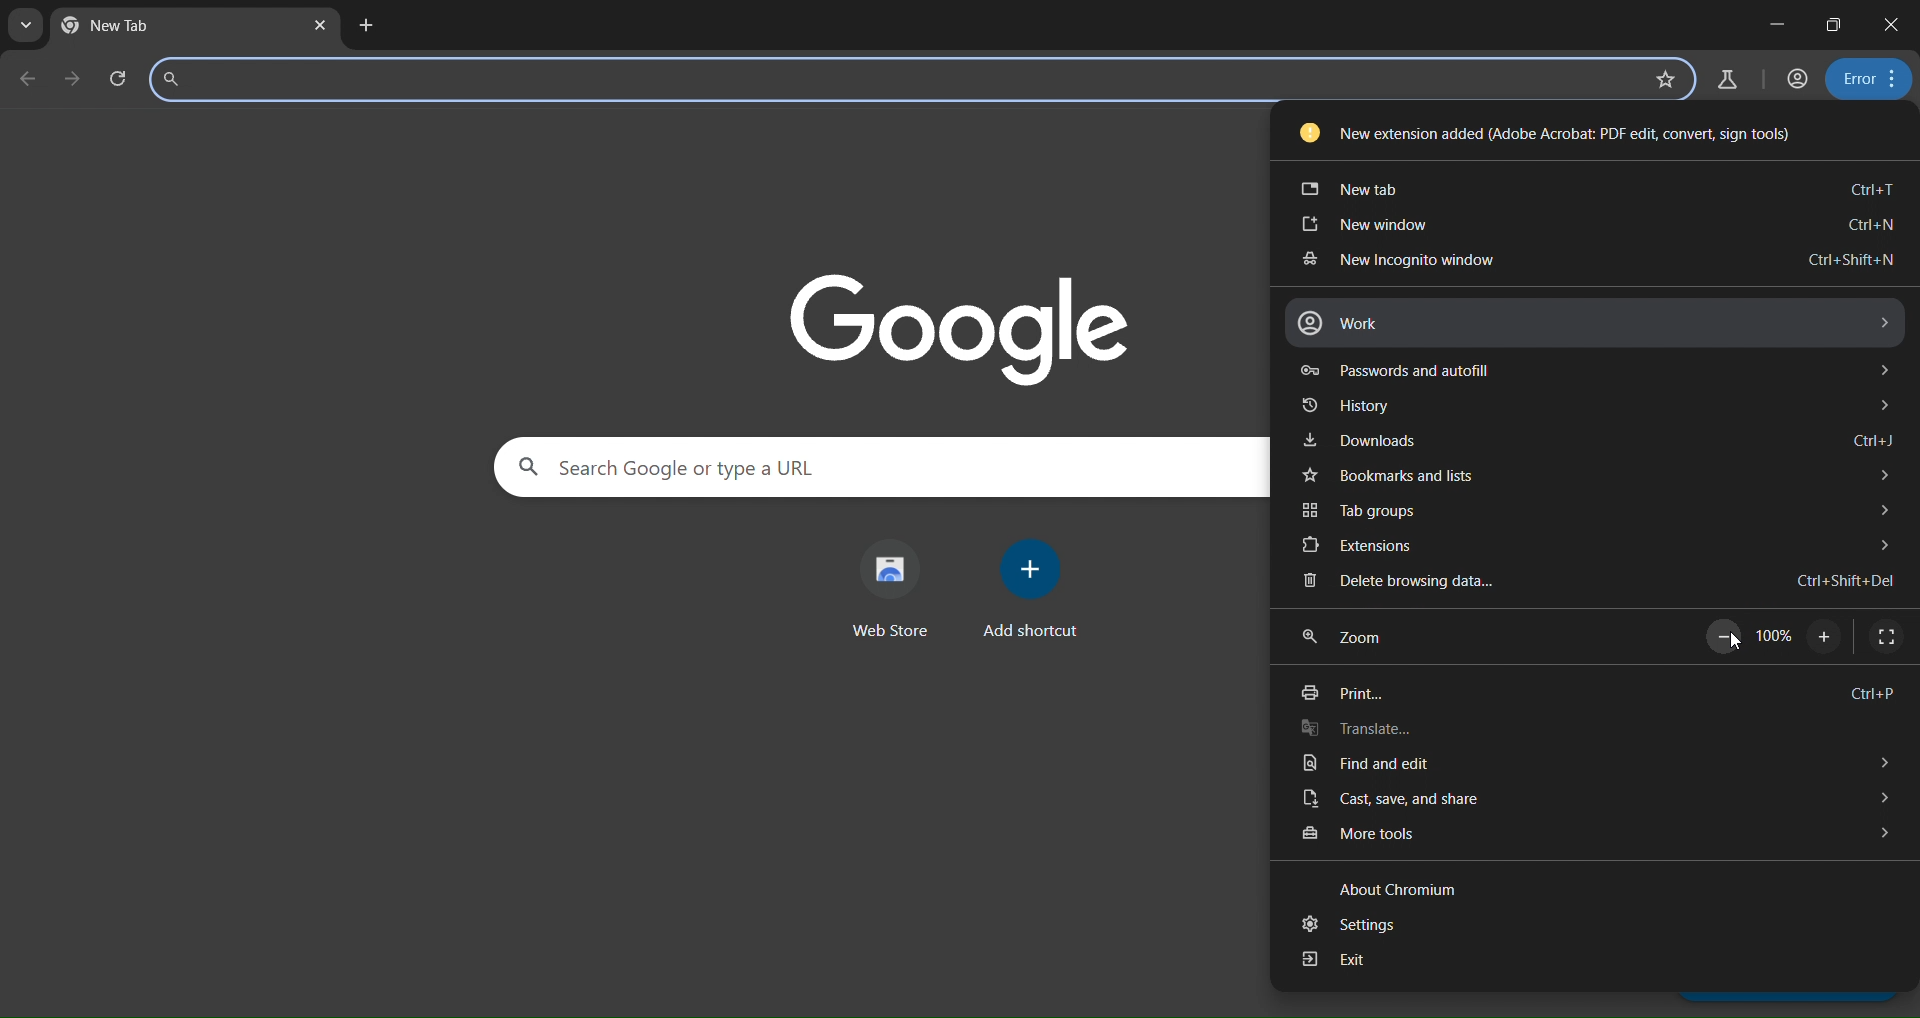 This screenshot has height=1018, width=1920. What do you see at coordinates (1894, 27) in the screenshot?
I see `close` at bounding box center [1894, 27].